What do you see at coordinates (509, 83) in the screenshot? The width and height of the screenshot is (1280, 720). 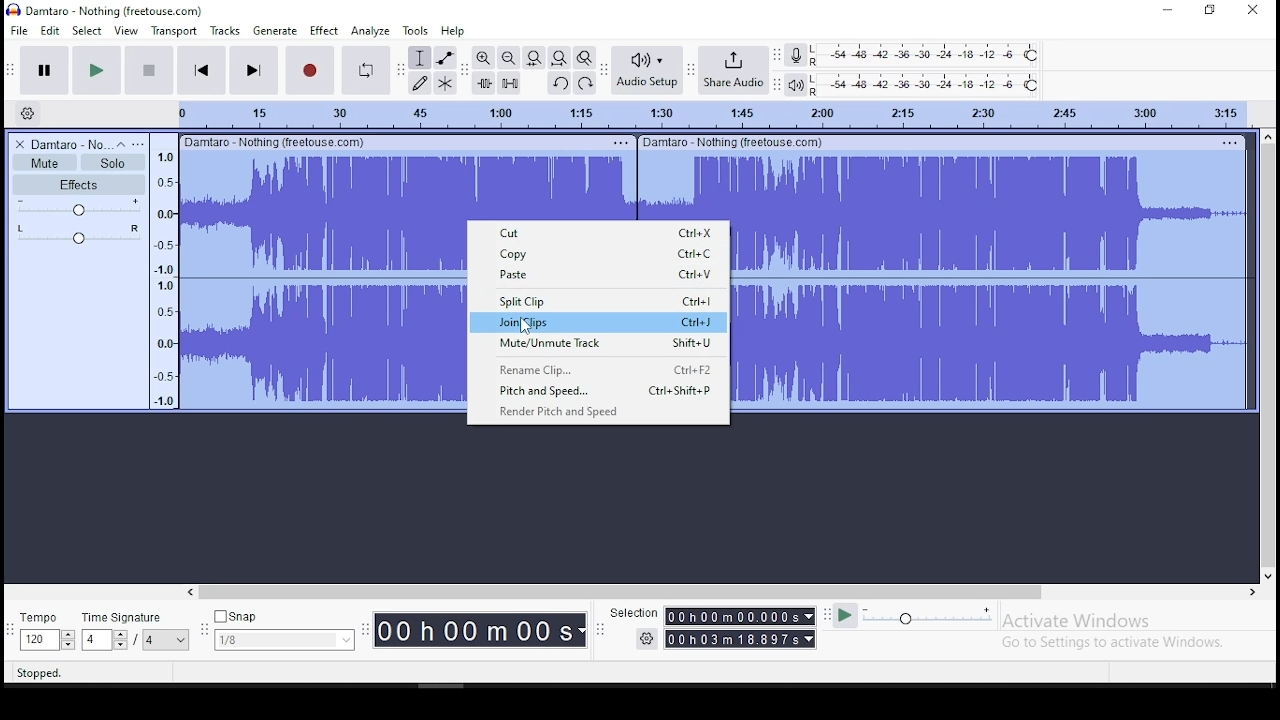 I see `silence audio selection` at bounding box center [509, 83].